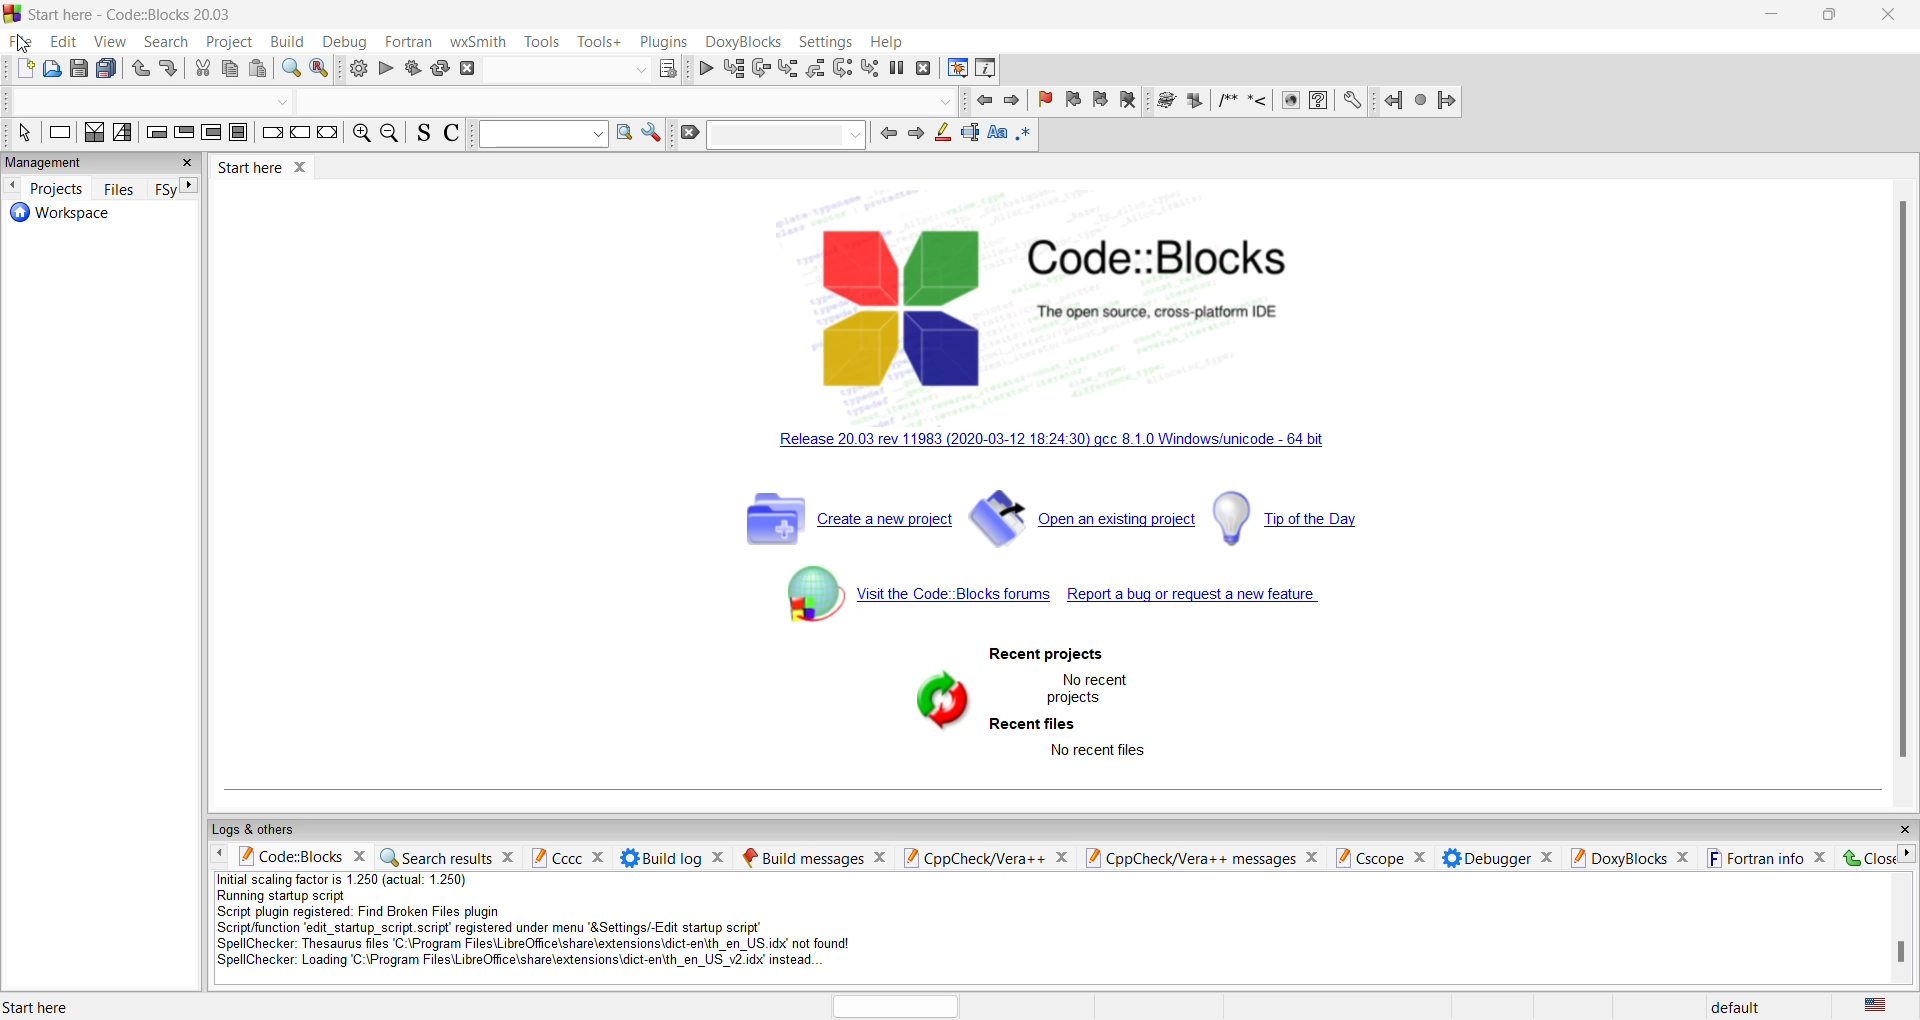 The image size is (1920, 1020). What do you see at coordinates (345, 42) in the screenshot?
I see `debug` at bounding box center [345, 42].